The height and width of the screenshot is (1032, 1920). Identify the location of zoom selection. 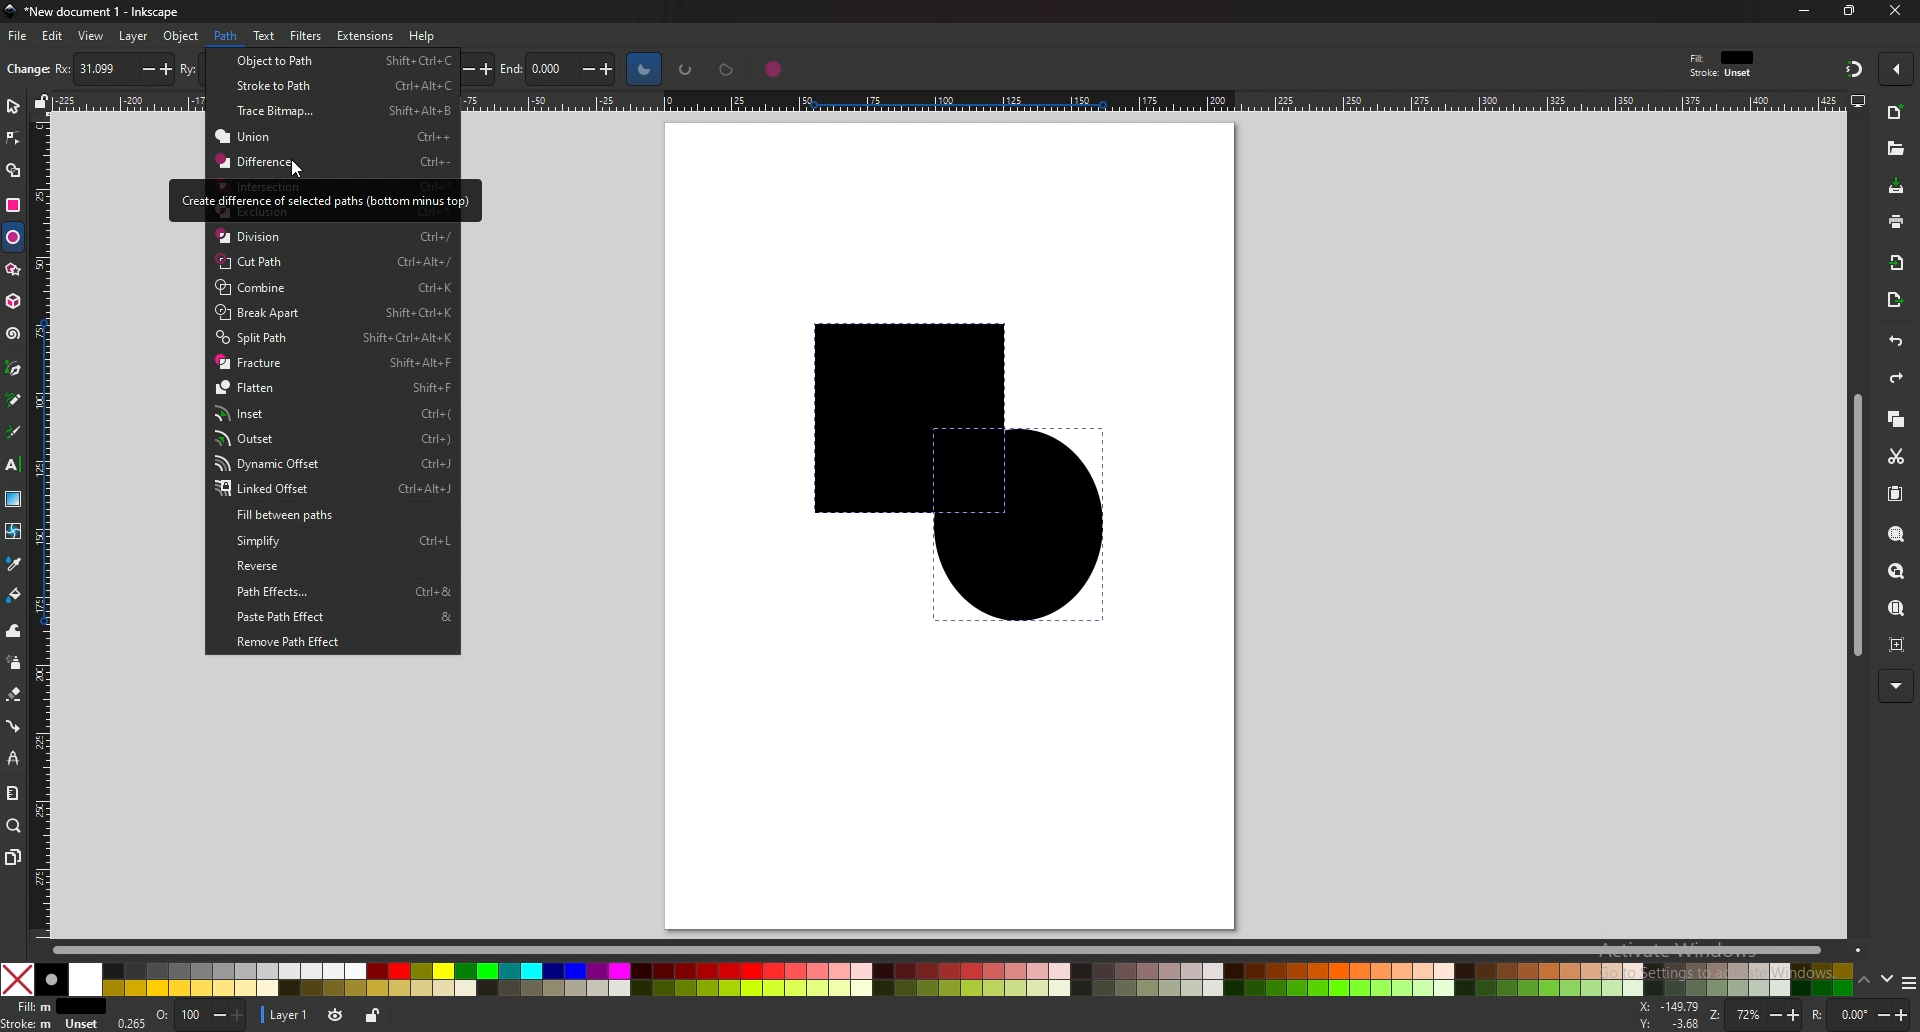
(1898, 534).